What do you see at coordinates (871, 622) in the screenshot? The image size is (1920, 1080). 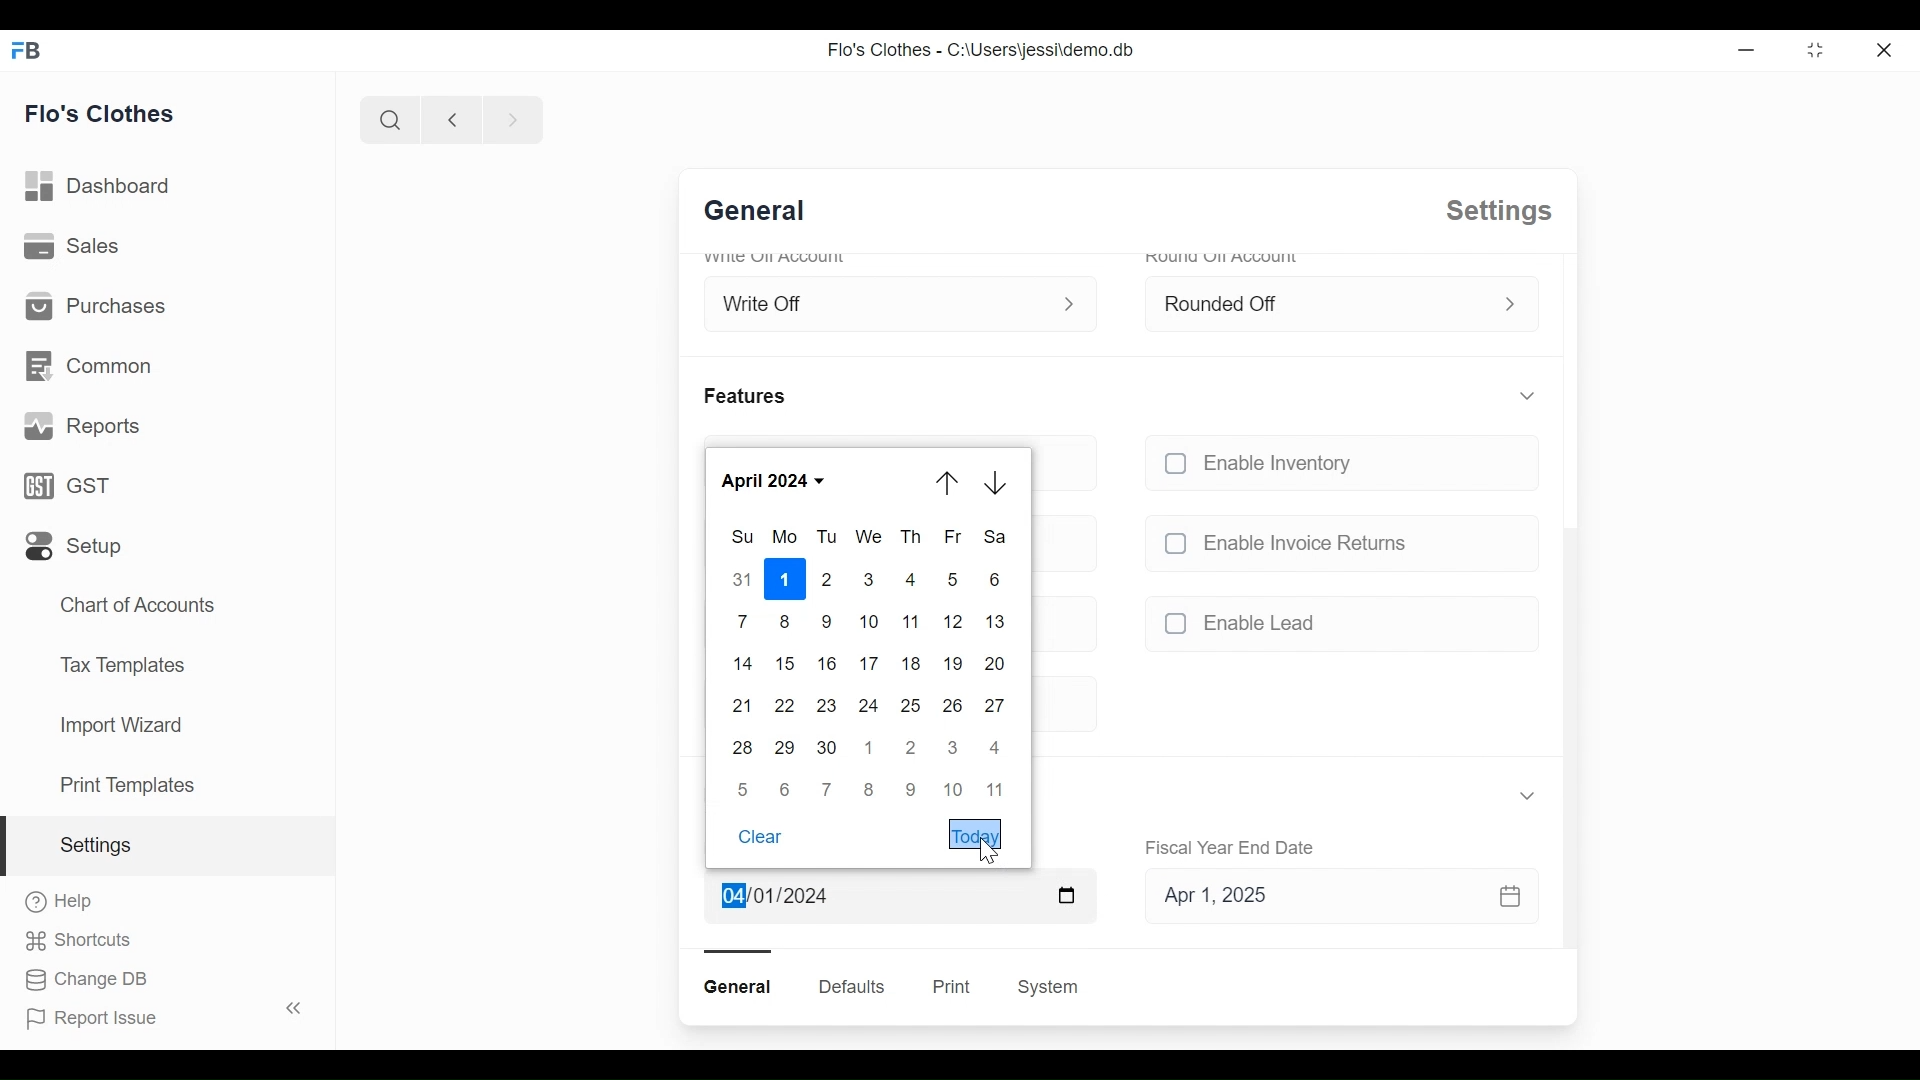 I see `10` at bounding box center [871, 622].